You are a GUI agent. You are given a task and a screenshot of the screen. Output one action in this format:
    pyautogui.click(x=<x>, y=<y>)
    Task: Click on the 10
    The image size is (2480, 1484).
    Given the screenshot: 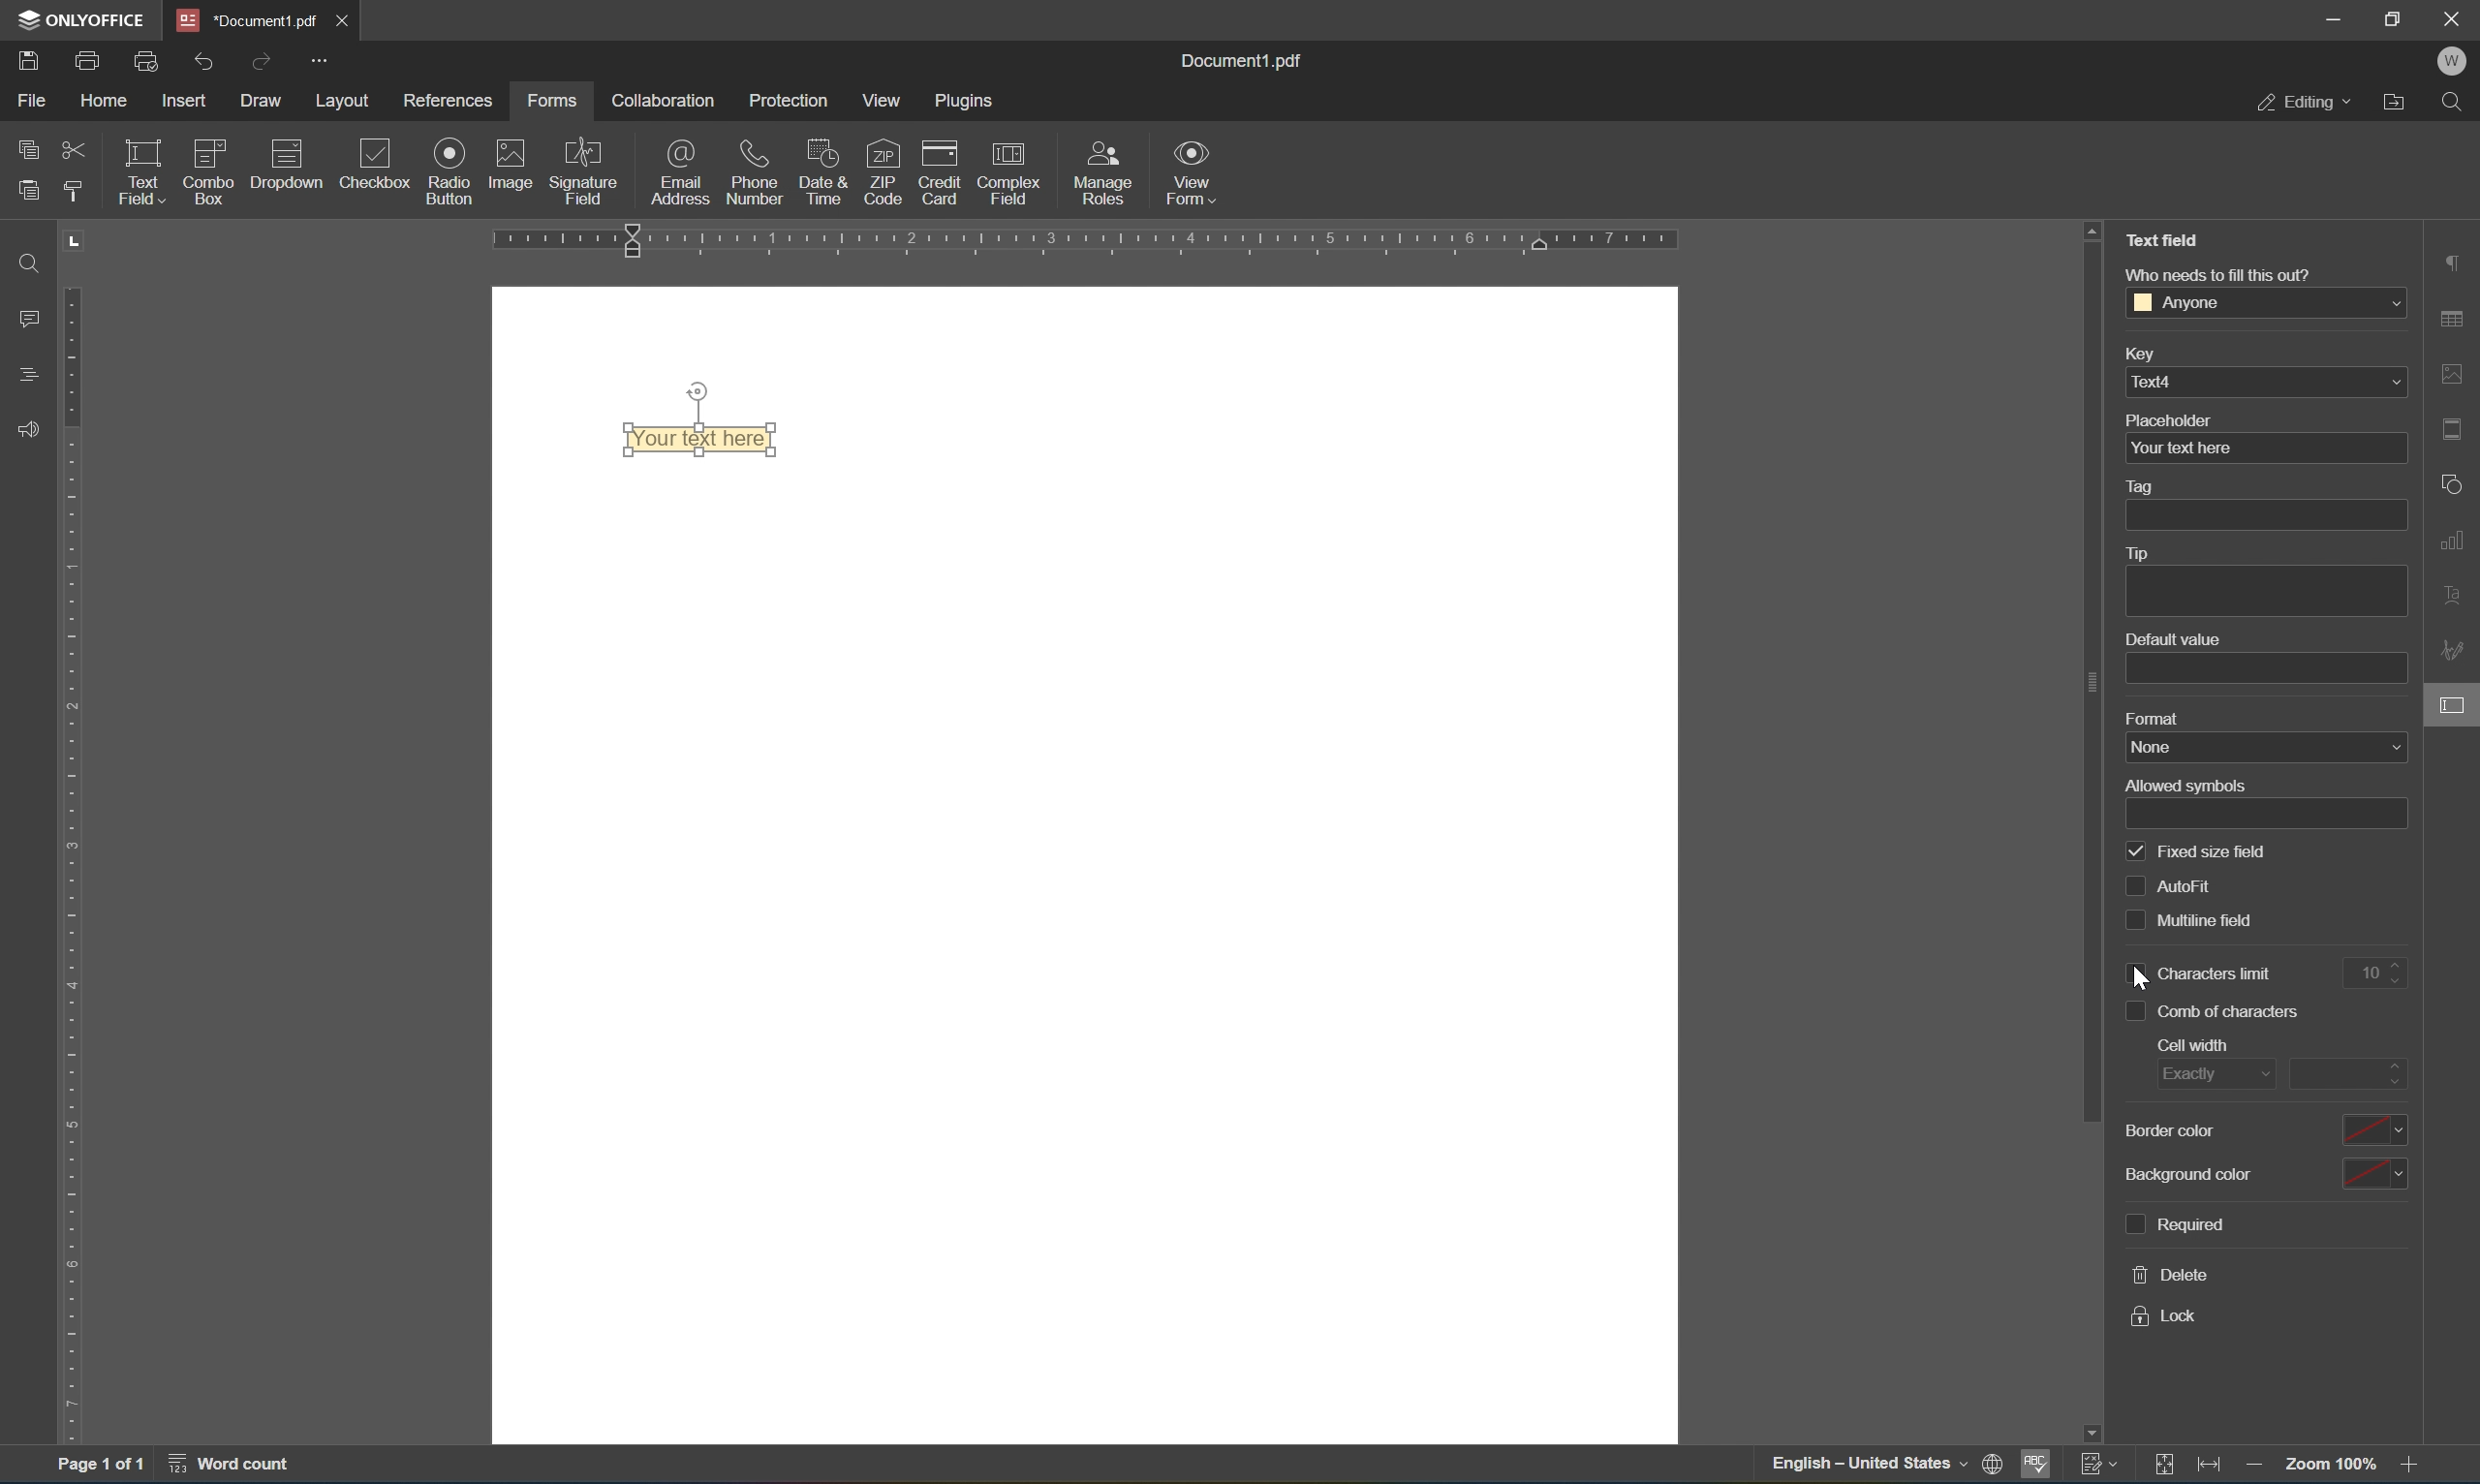 What is the action you would take?
    pyautogui.click(x=2386, y=972)
    